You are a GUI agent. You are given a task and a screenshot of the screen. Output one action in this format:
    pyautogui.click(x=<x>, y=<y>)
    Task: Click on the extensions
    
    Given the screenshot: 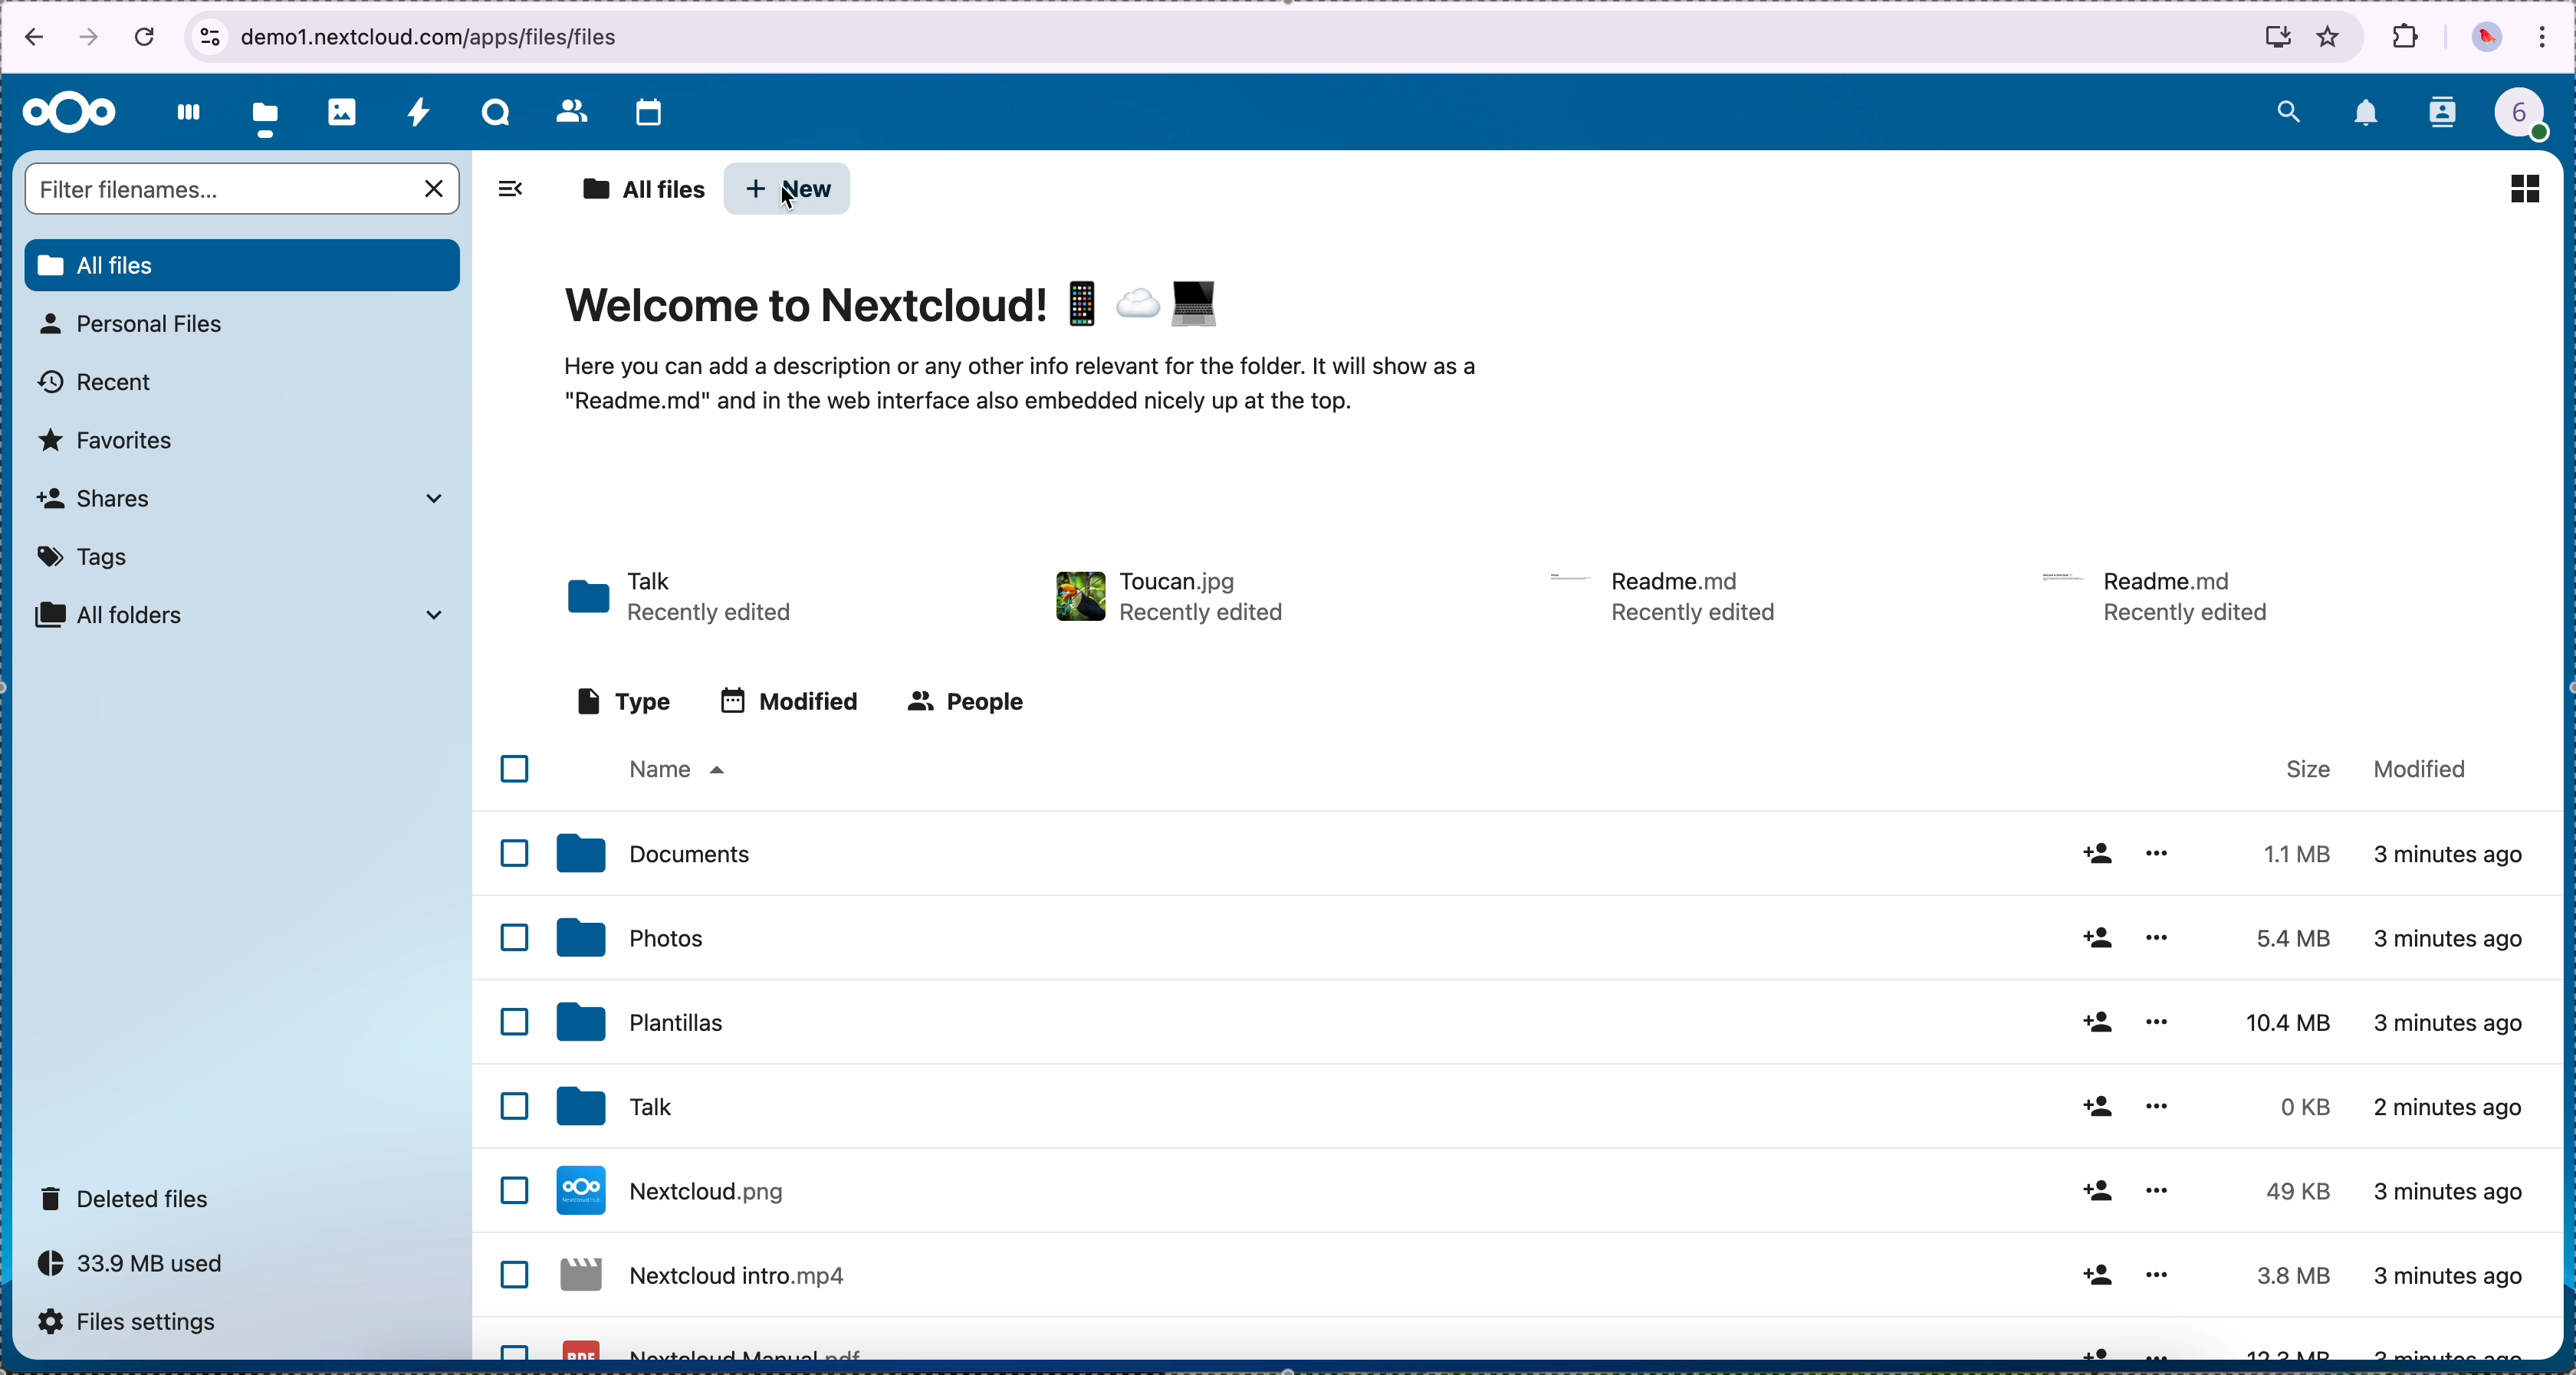 What is the action you would take?
    pyautogui.click(x=2407, y=36)
    